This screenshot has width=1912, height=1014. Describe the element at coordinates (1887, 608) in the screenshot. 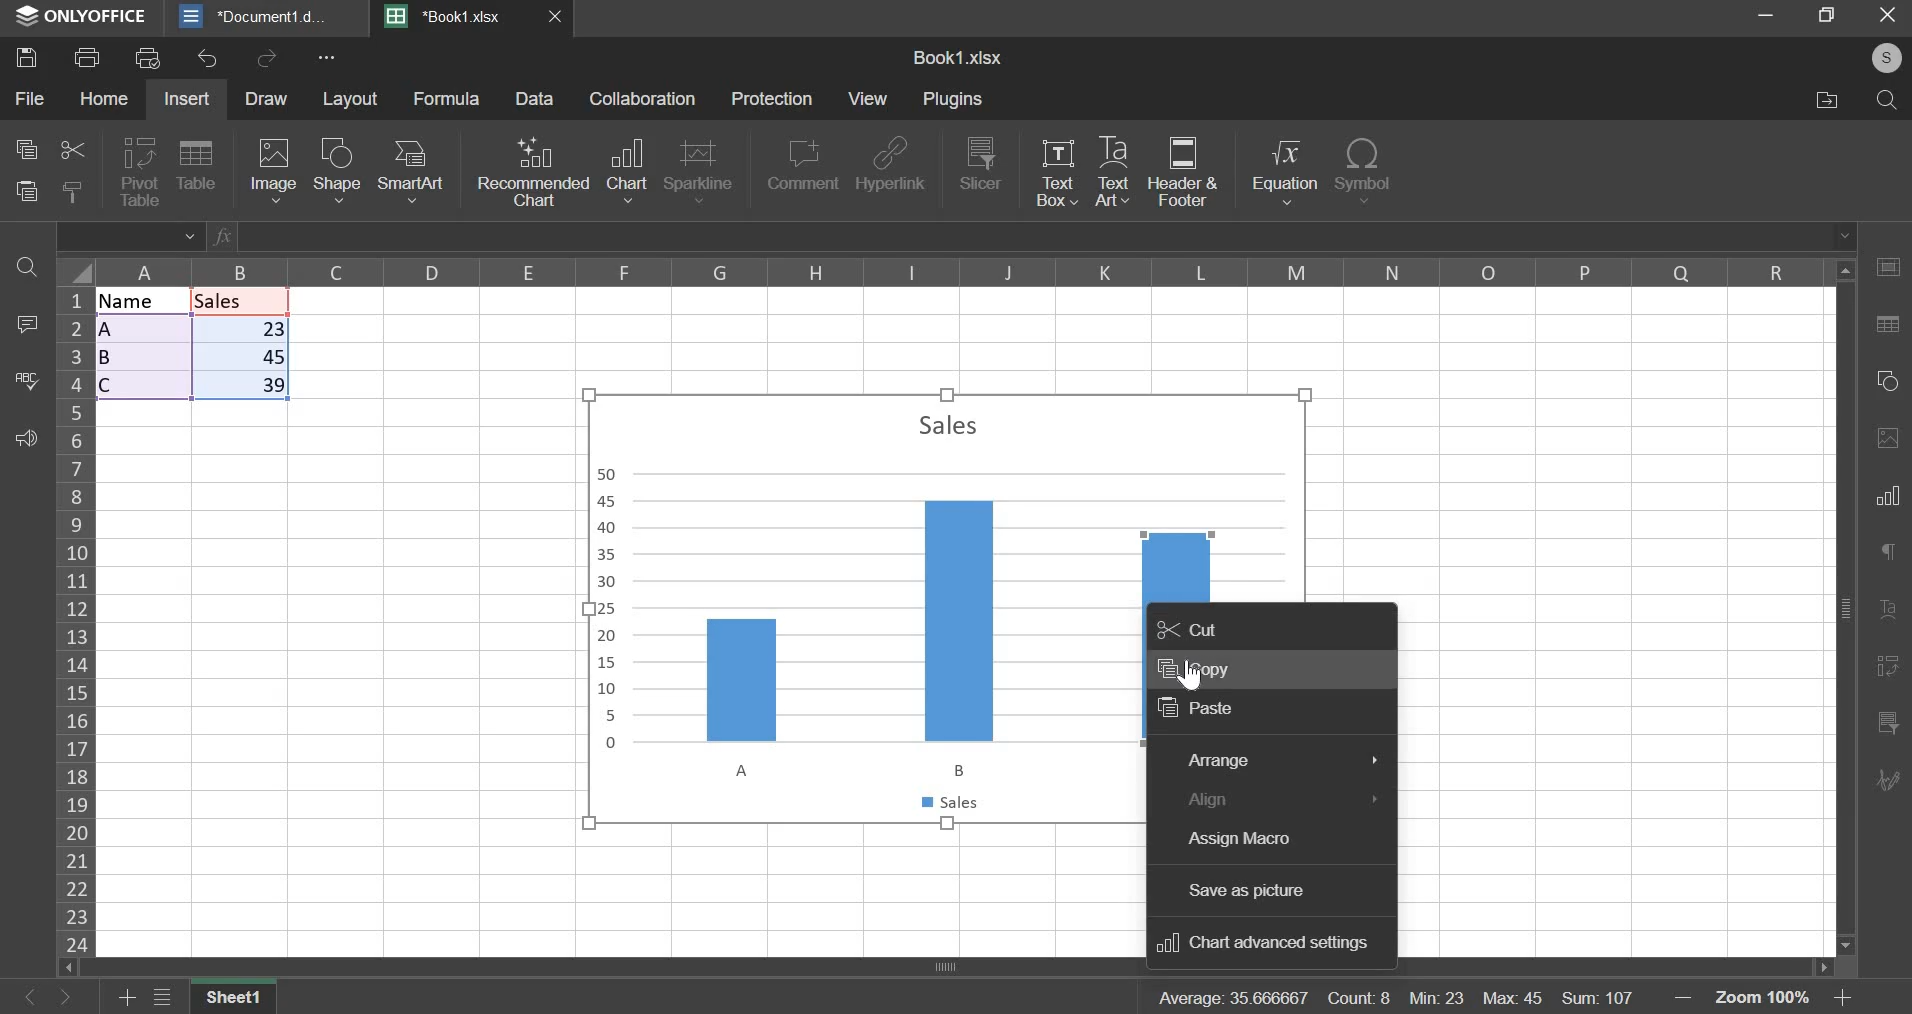

I see `Formatting Tool` at that location.